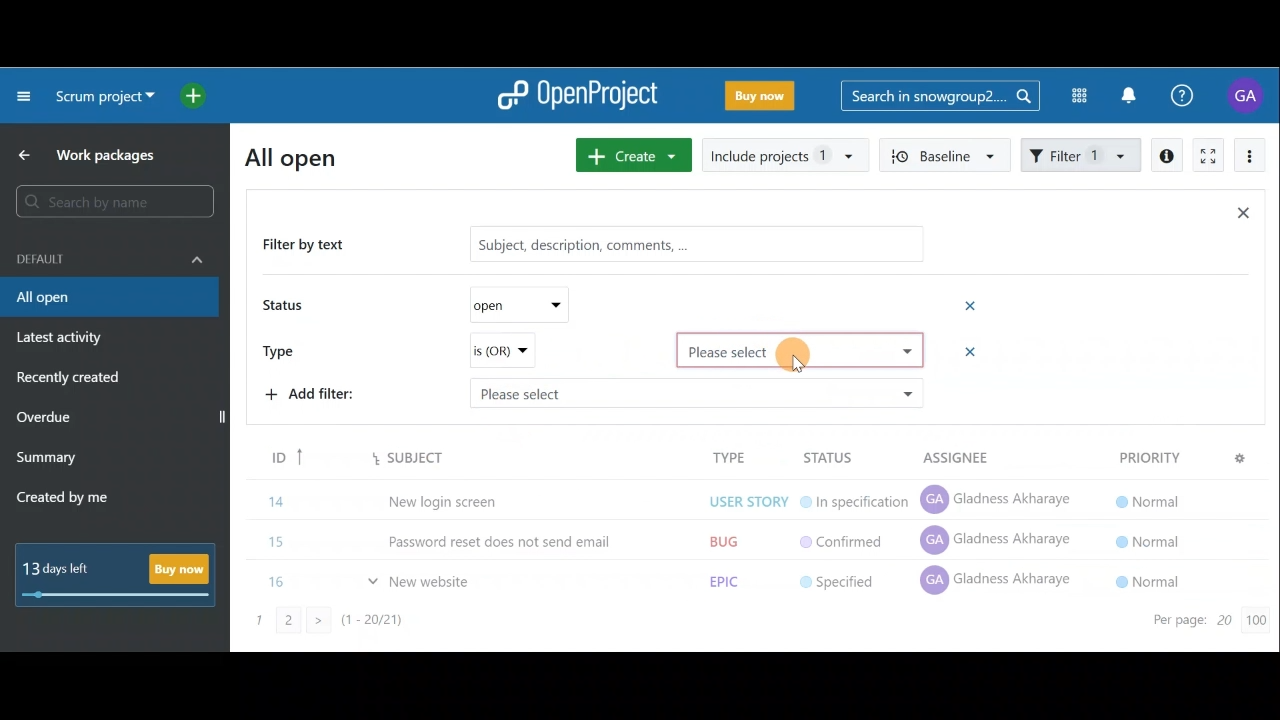  What do you see at coordinates (108, 298) in the screenshot?
I see `All open` at bounding box center [108, 298].